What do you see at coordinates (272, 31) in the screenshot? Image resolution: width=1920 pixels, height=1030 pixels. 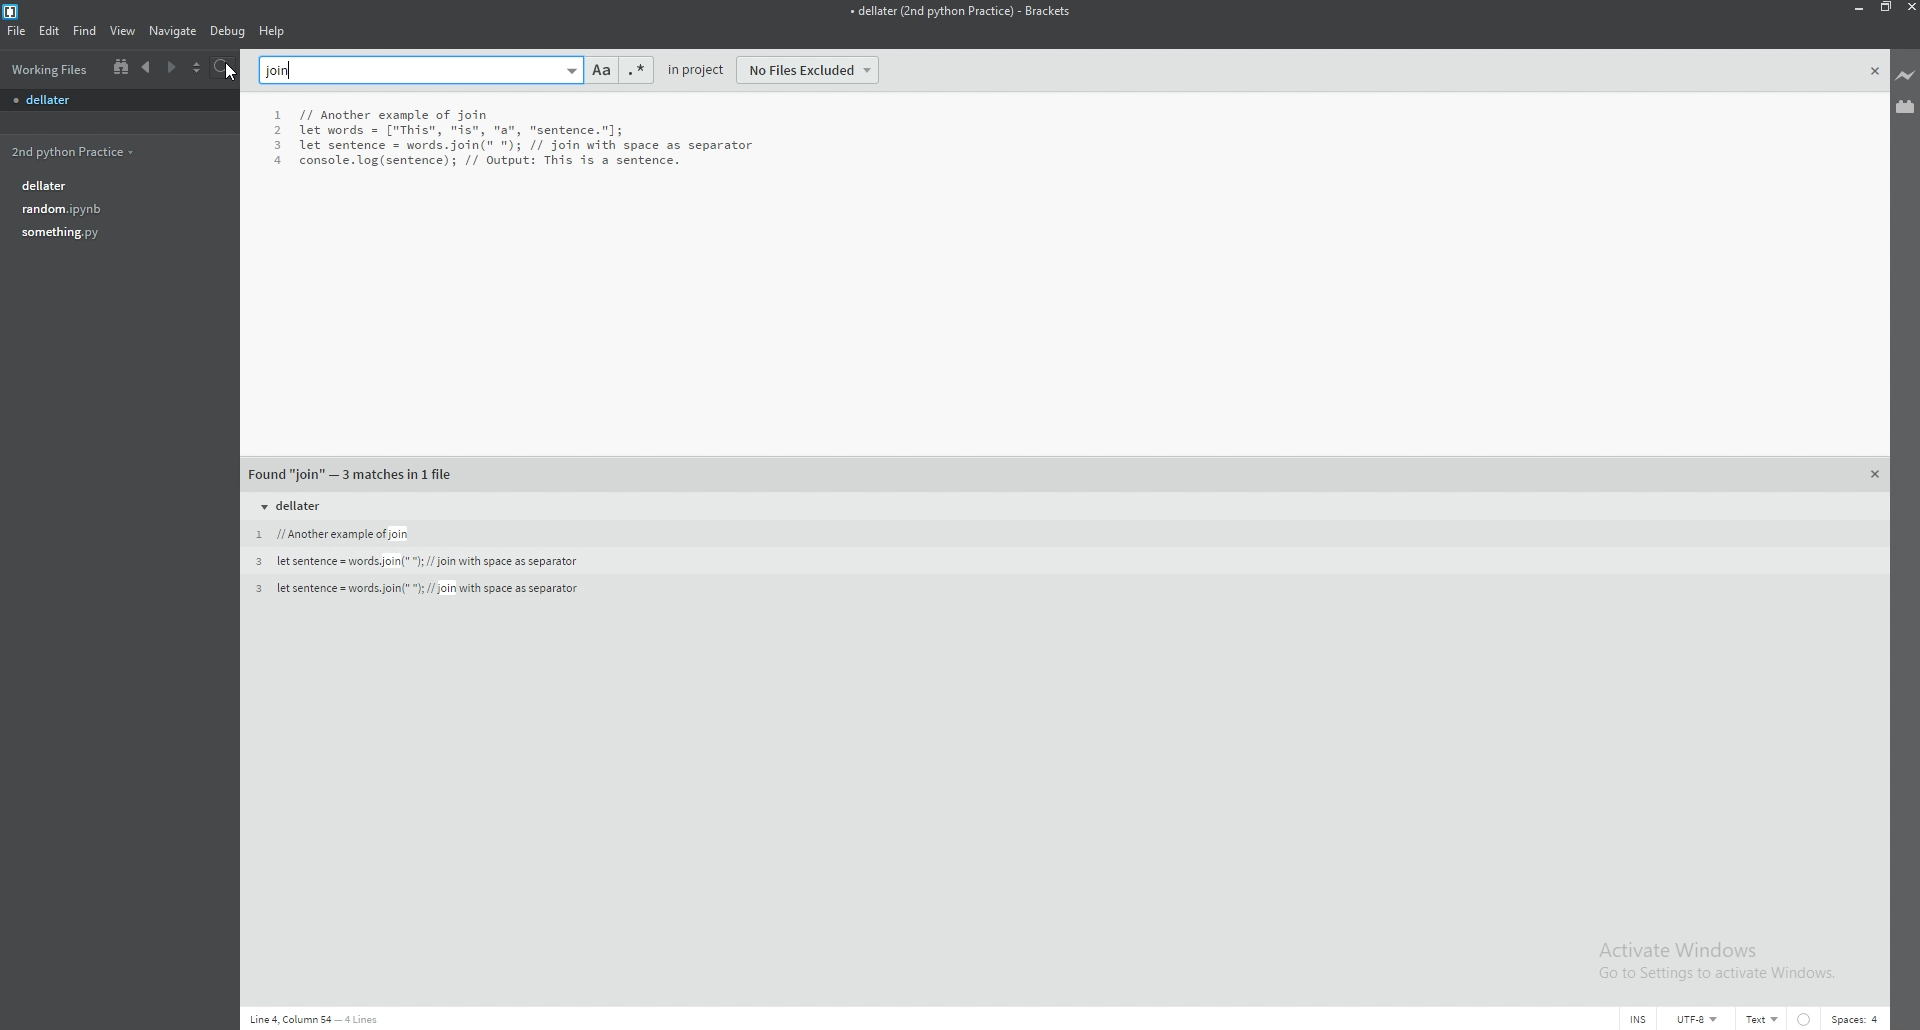 I see `help` at bounding box center [272, 31].